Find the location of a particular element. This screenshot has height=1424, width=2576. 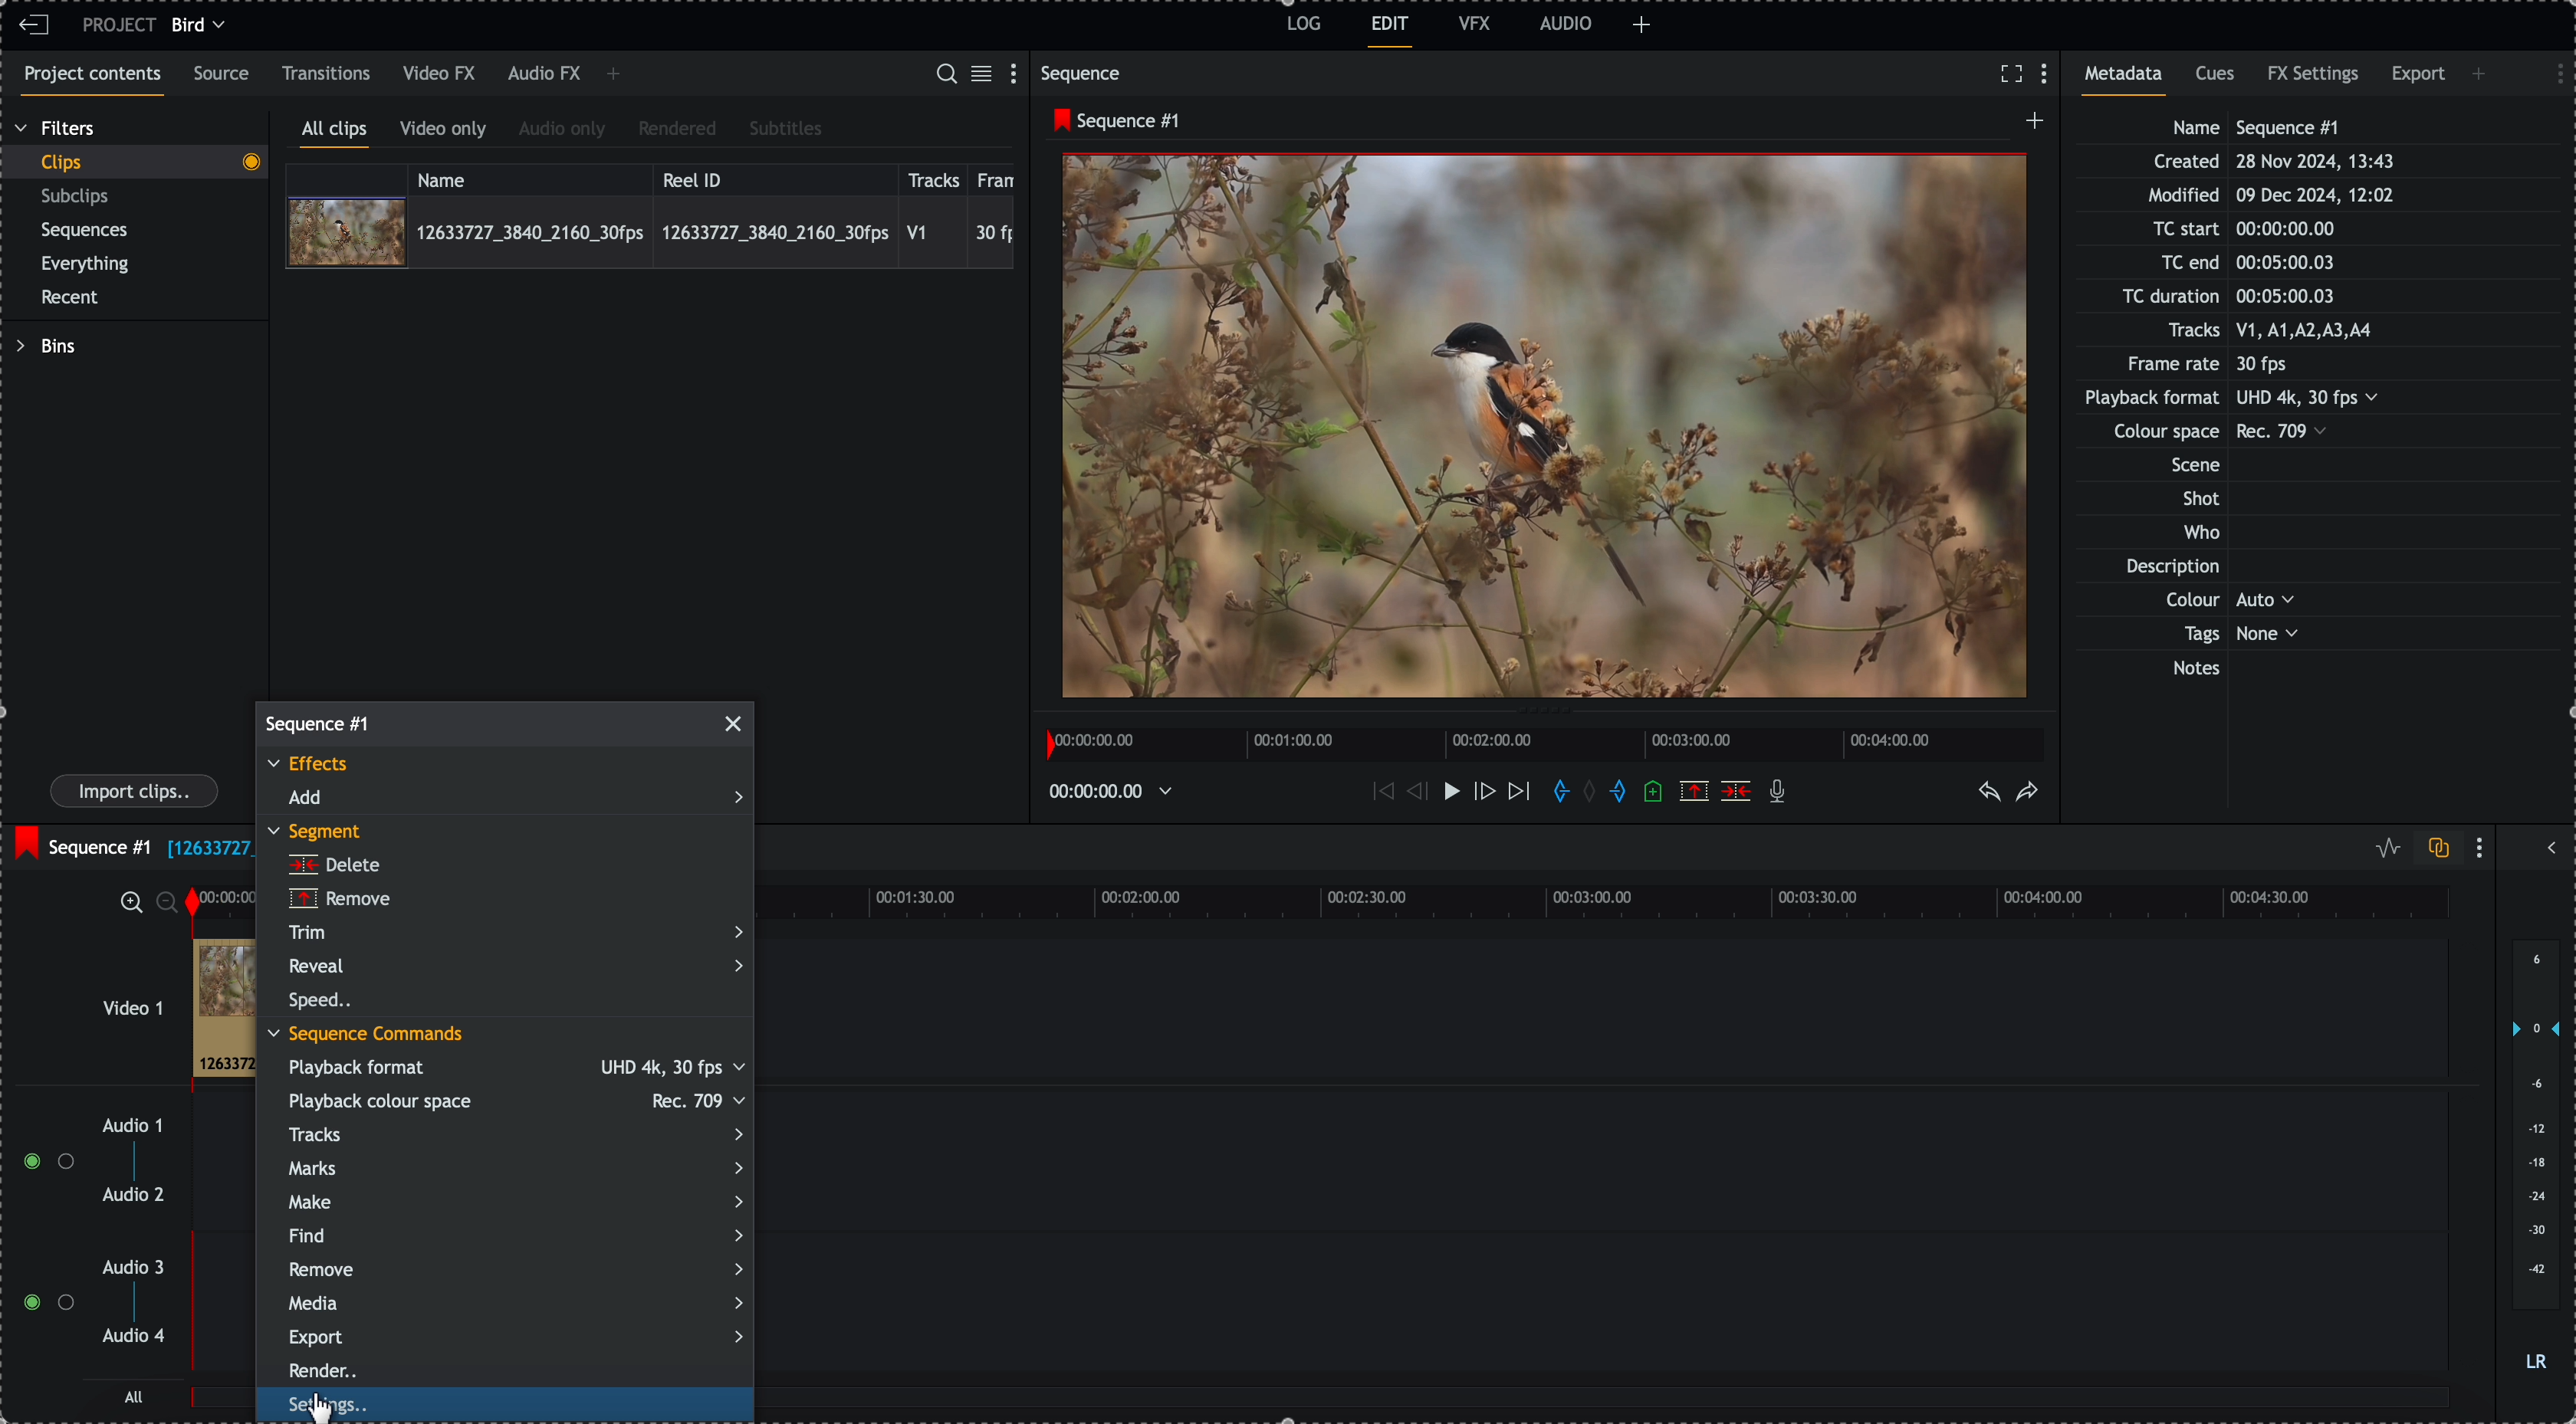

tracks is located at coordinates (513, 1133).